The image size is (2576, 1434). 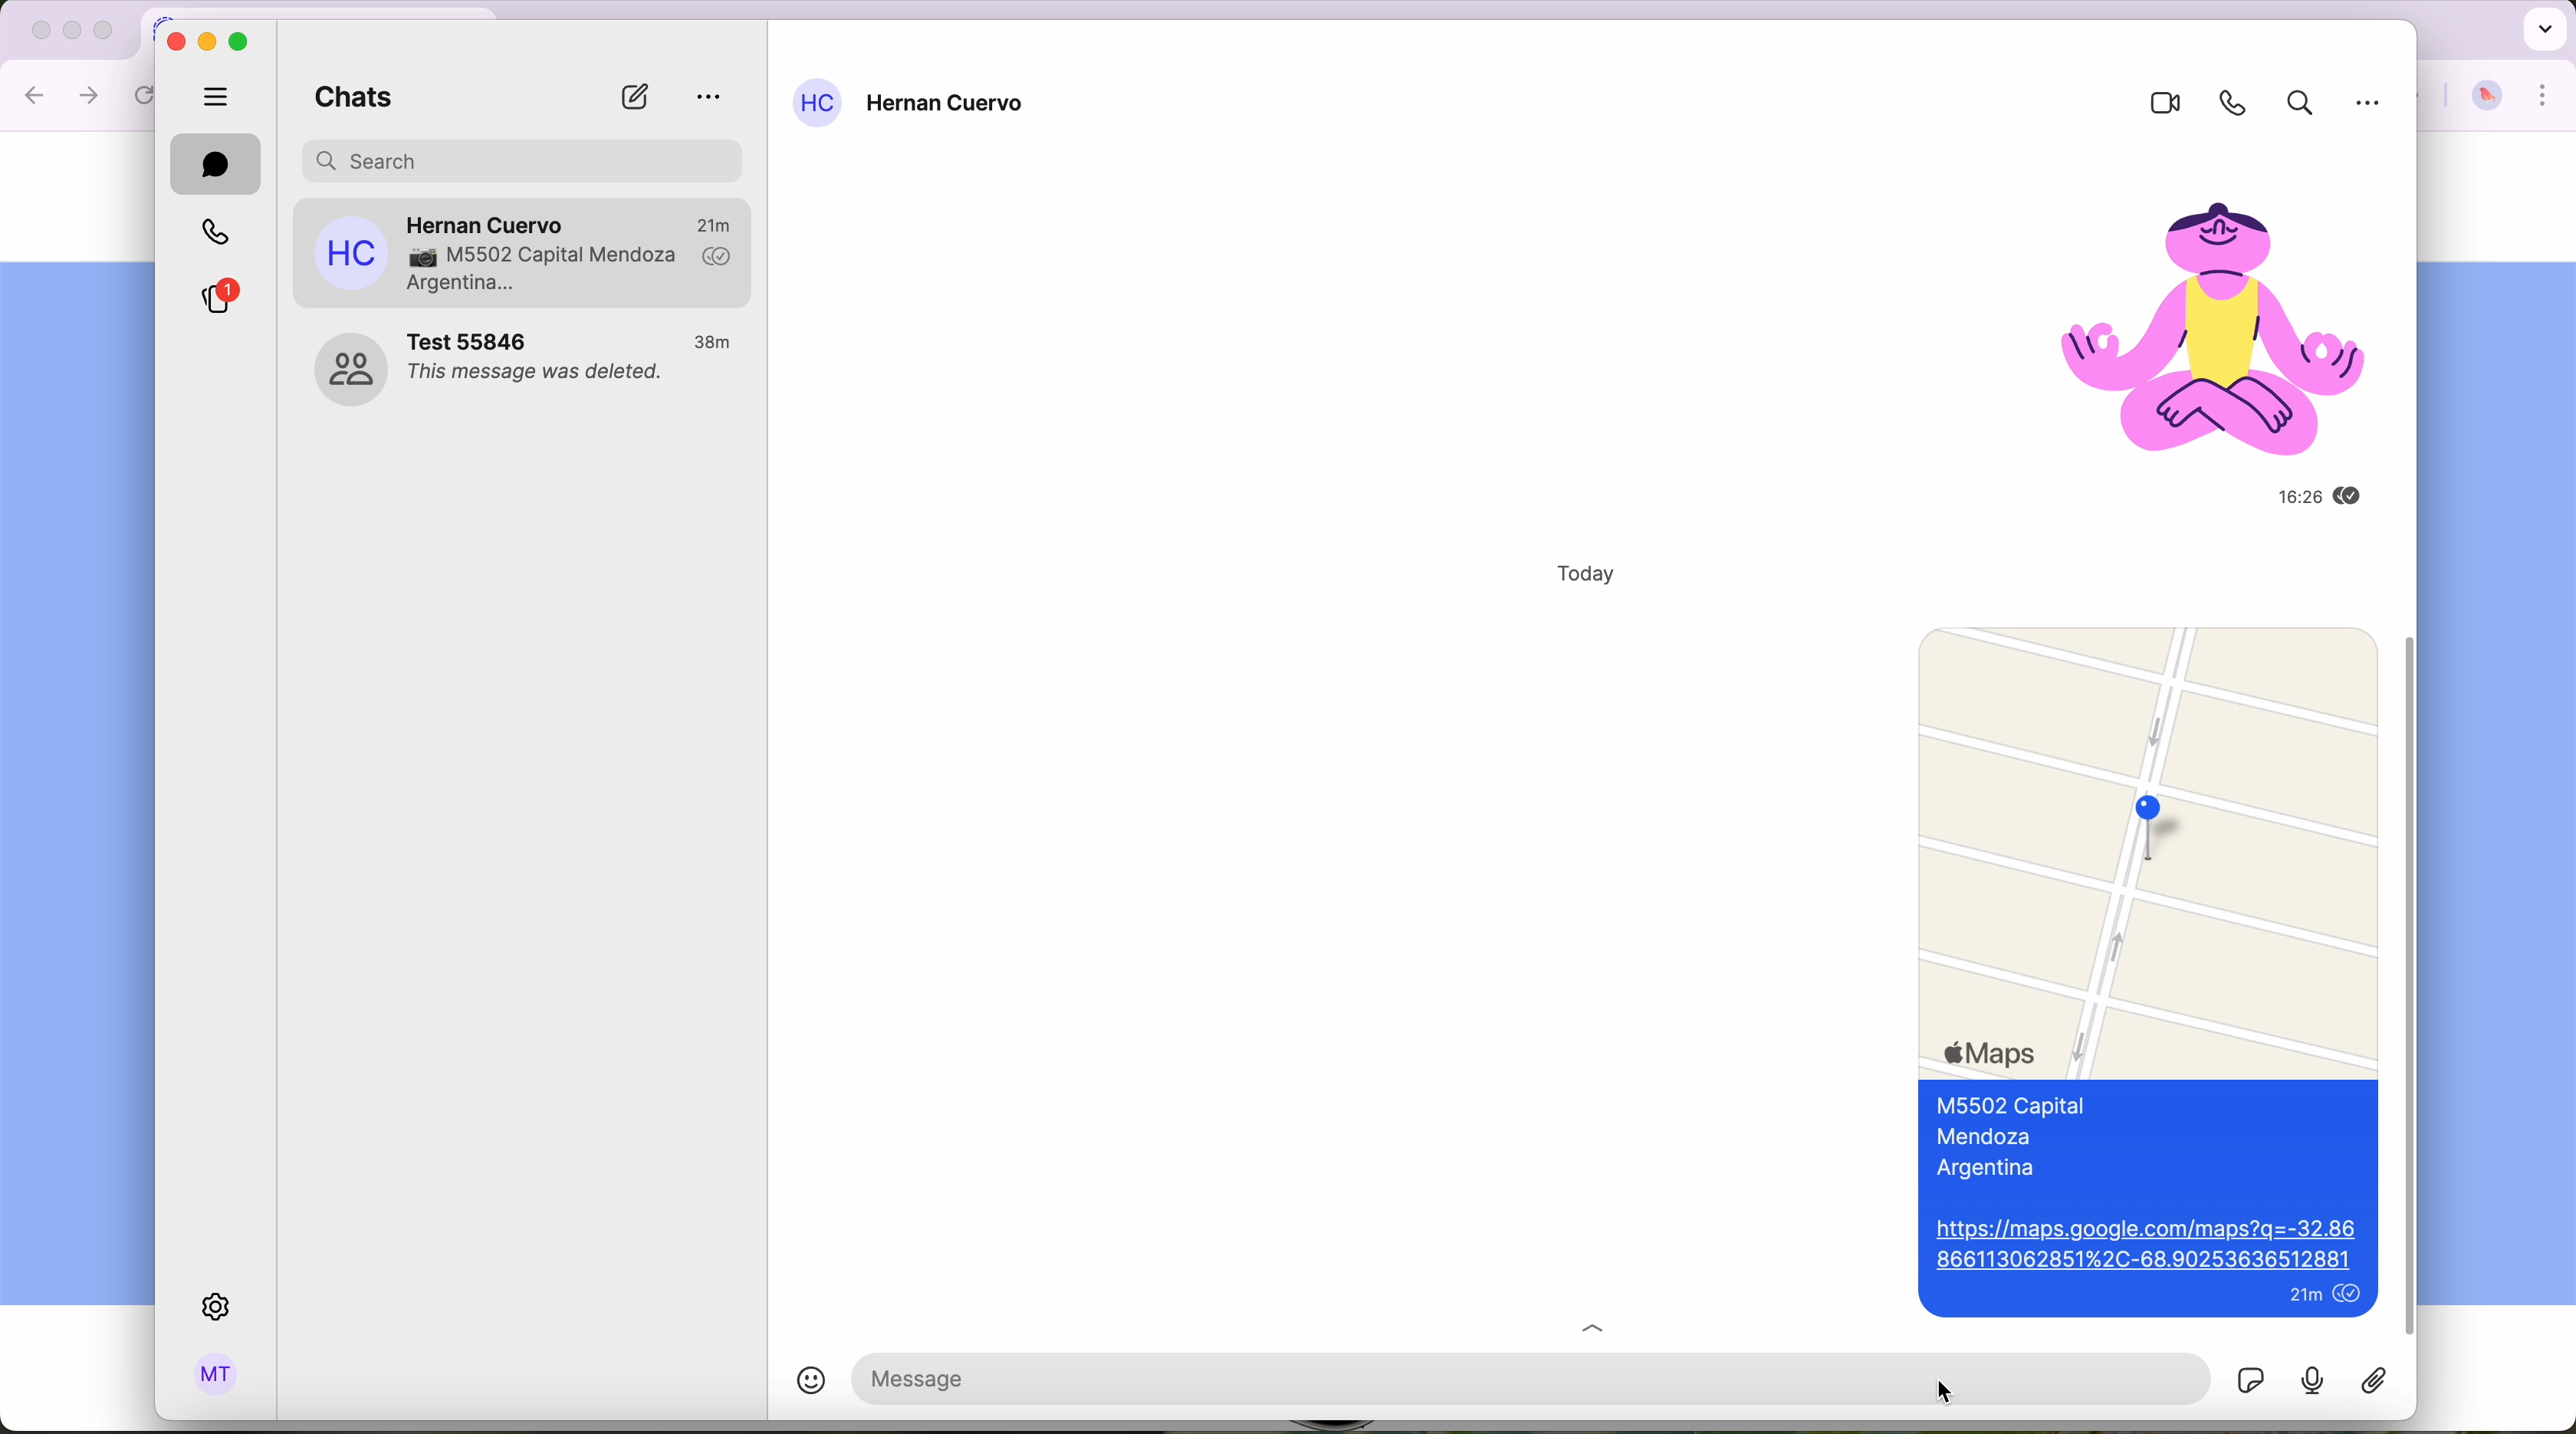 I want to click on 16:26, so click(x=2275, y=497).